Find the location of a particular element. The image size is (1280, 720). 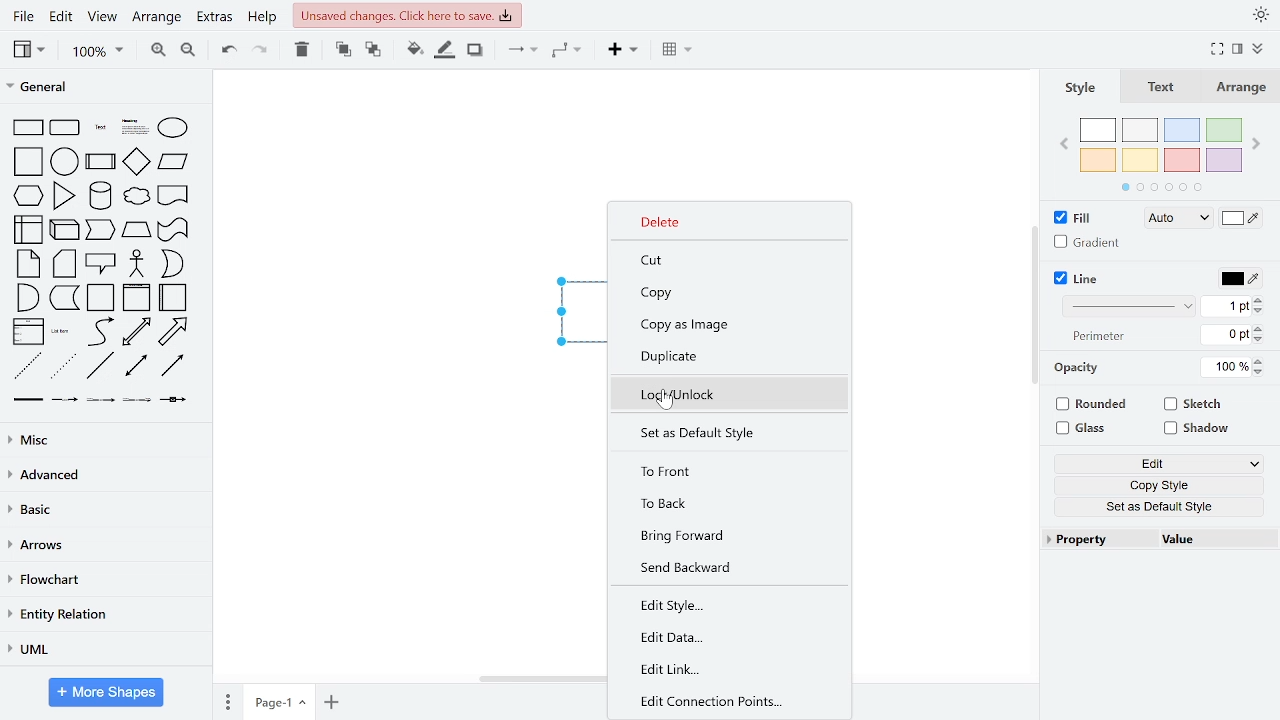

headline is located at coordinates (134, 128).